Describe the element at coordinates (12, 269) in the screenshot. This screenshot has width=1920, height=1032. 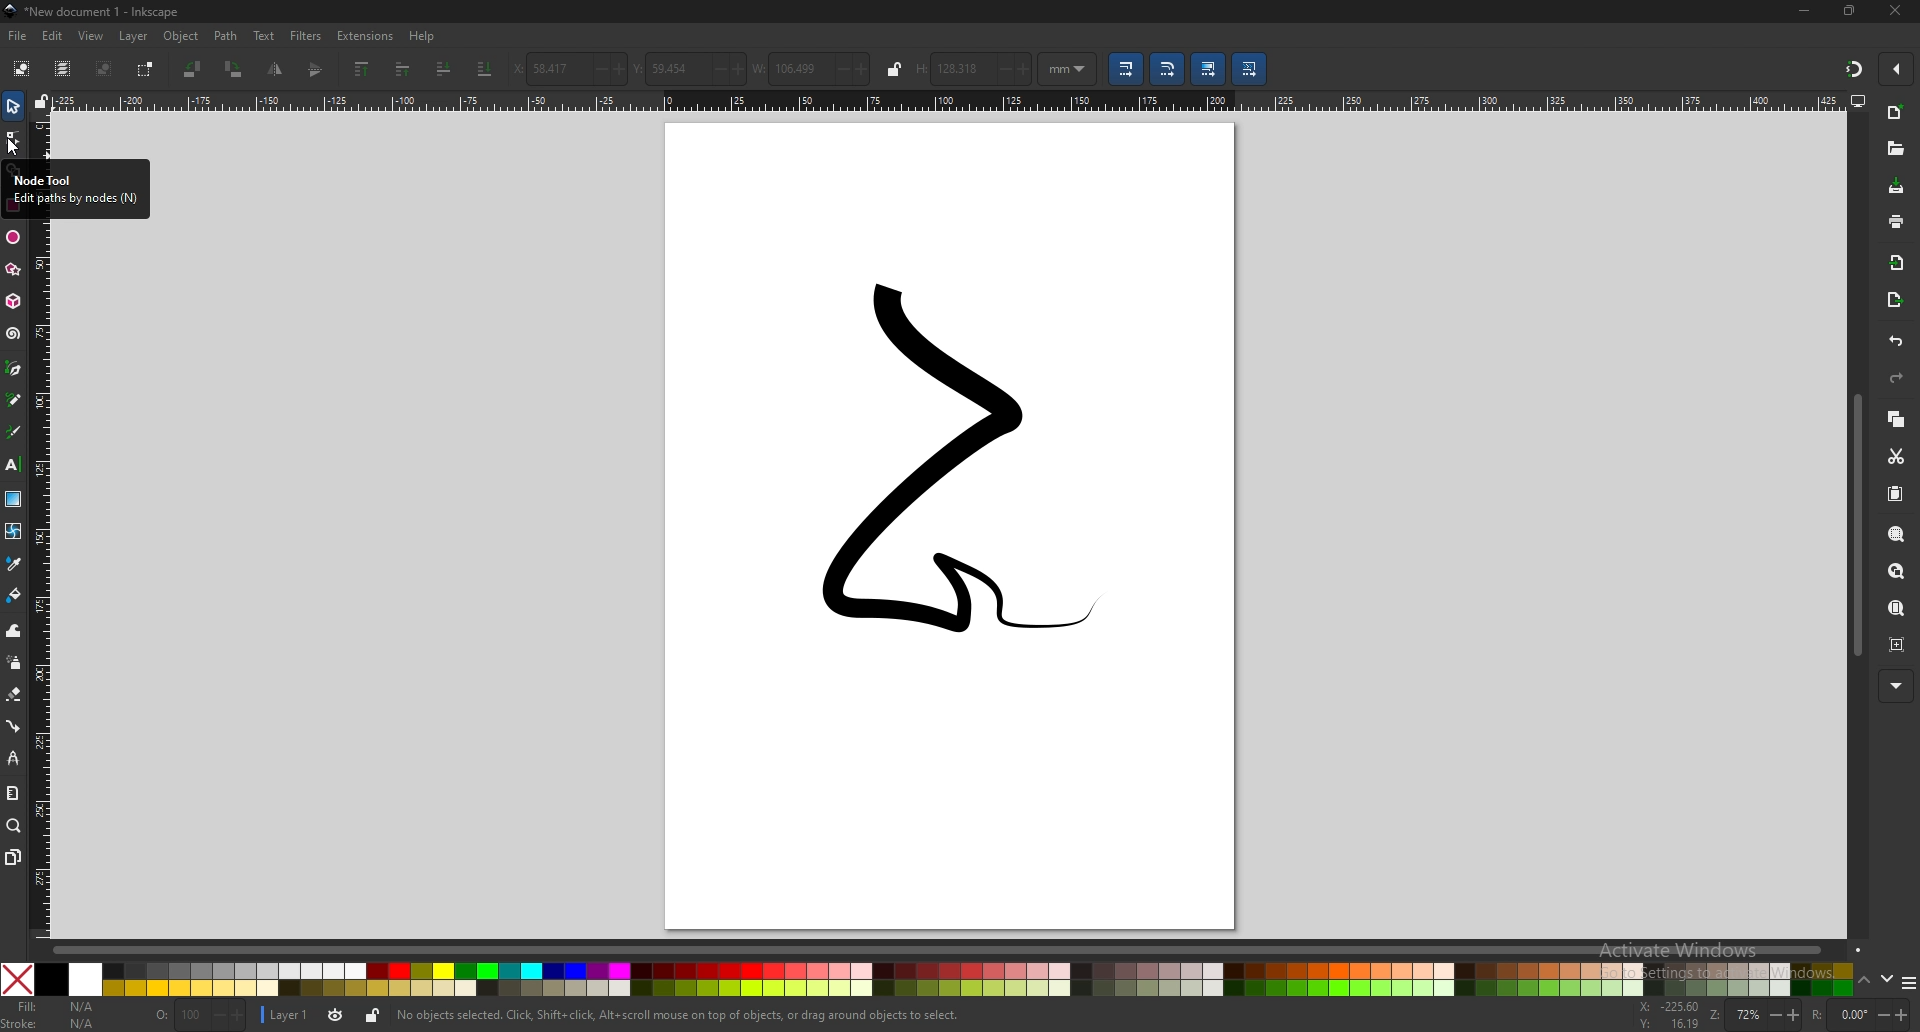
I see `stars and polygons` at that location.